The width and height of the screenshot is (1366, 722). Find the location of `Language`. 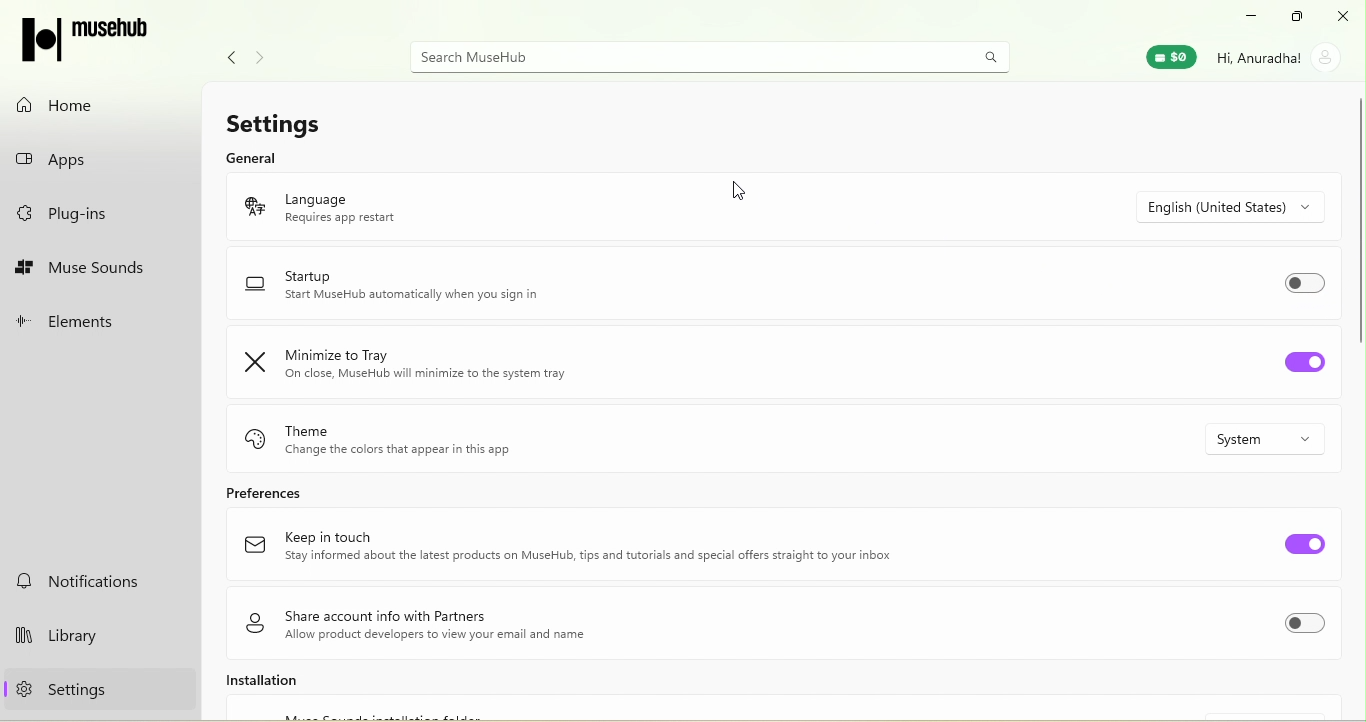

Language is located at coordinates (372, 204).